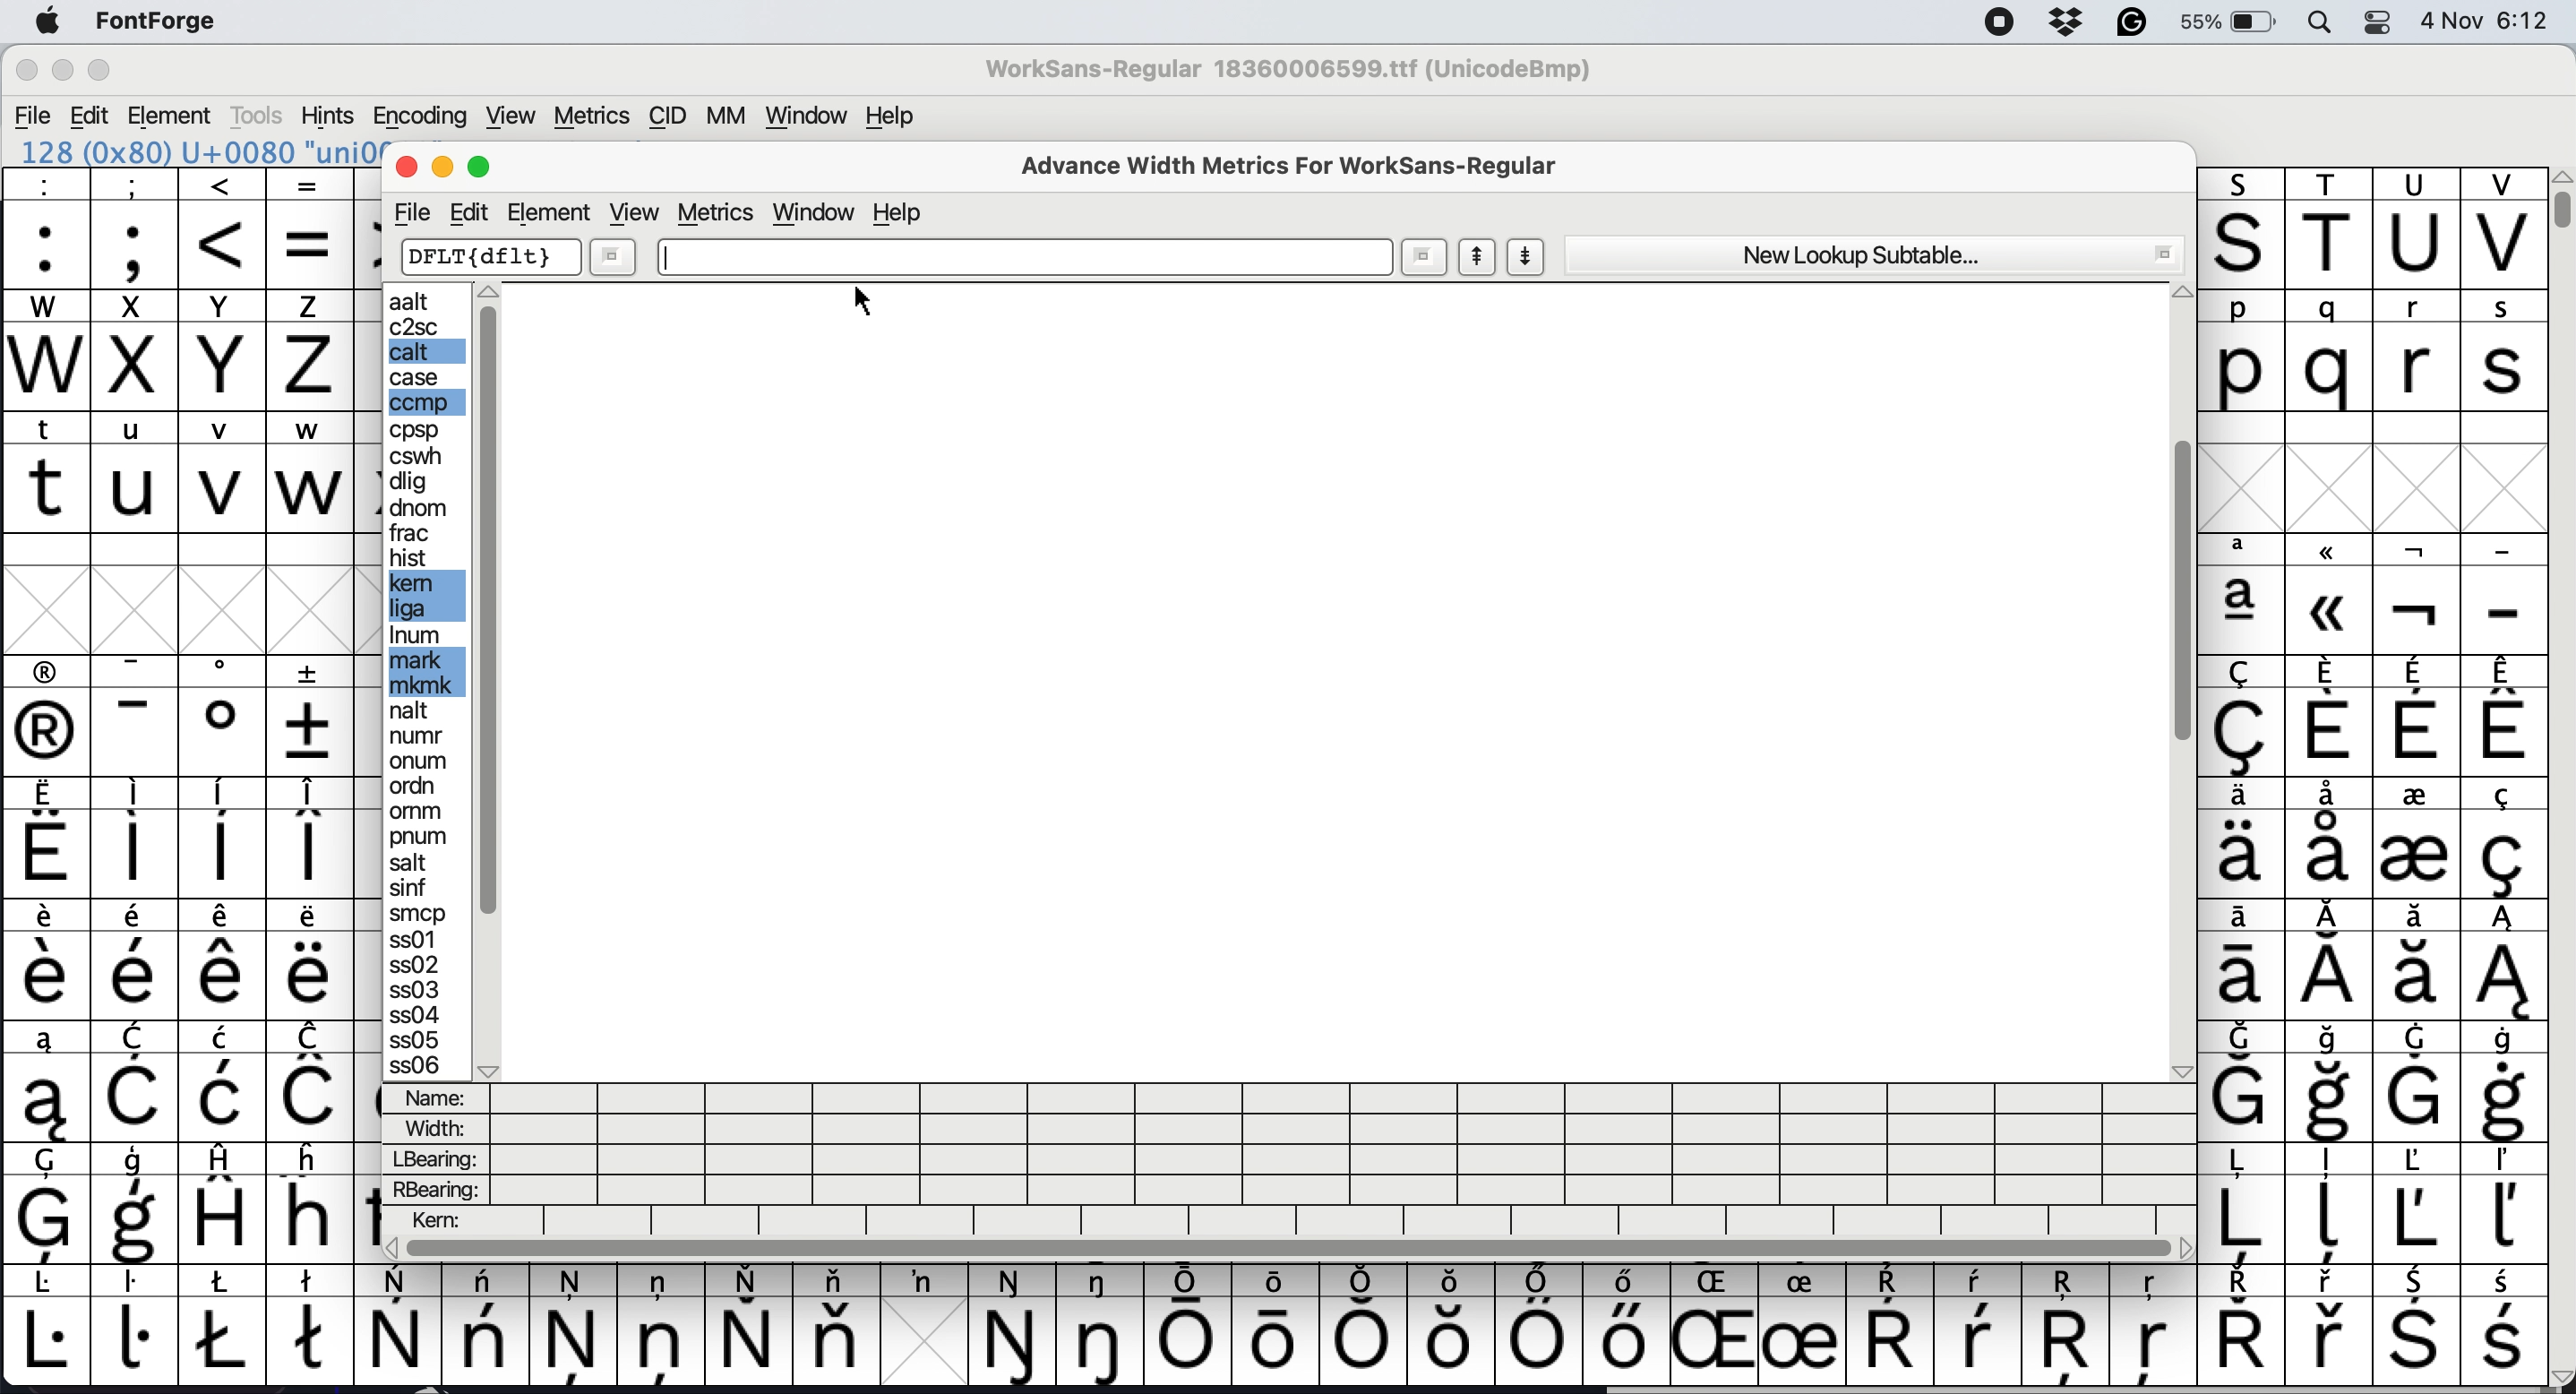 The width and height of the screenshot is (2576, 1394). I want to click on more options, so click(1426, 259).